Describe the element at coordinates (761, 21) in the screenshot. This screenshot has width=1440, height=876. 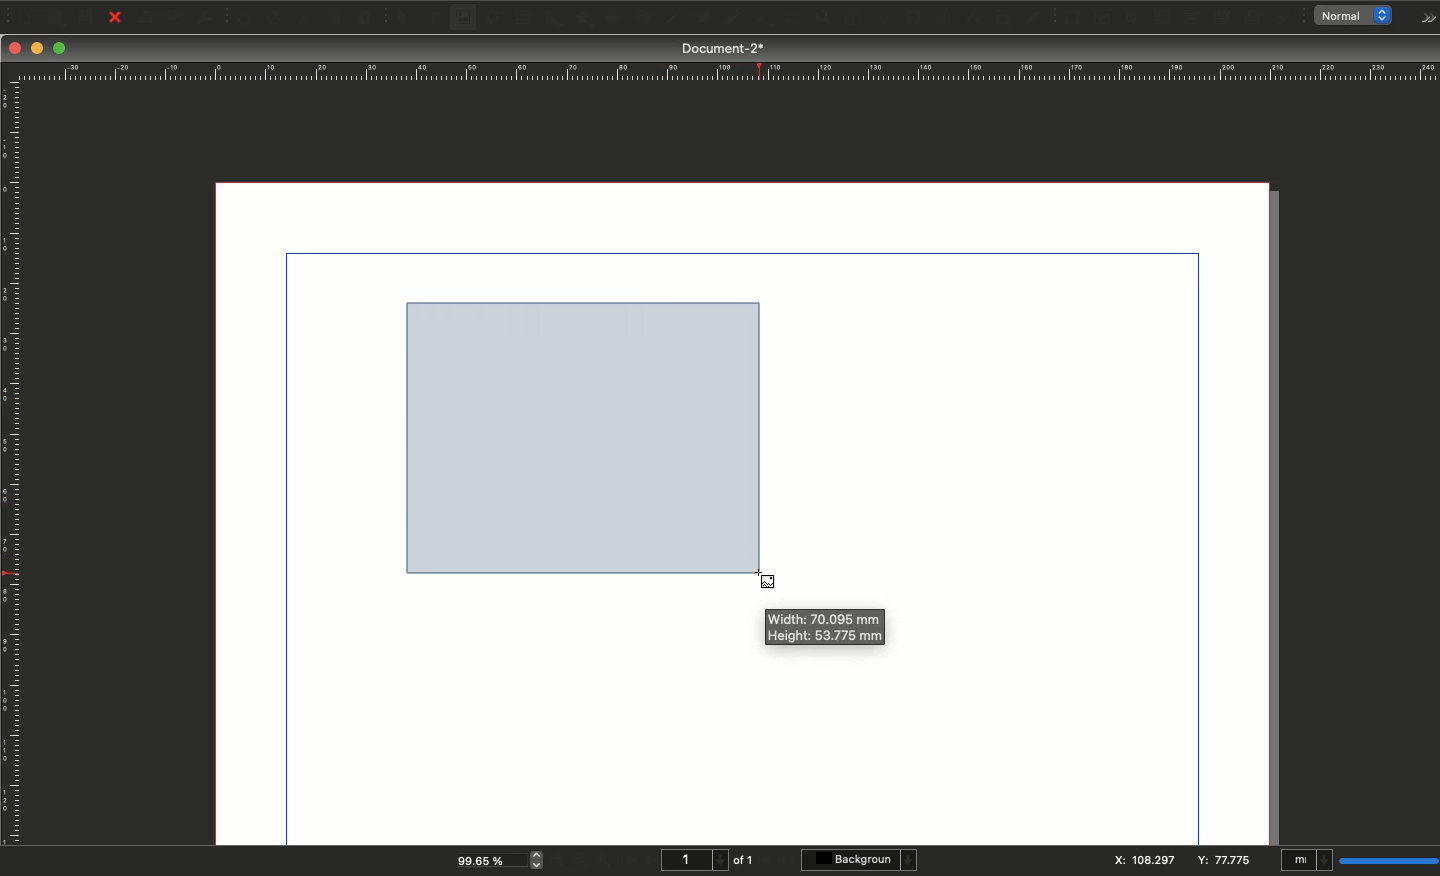
I see `Rotate item` at that location.